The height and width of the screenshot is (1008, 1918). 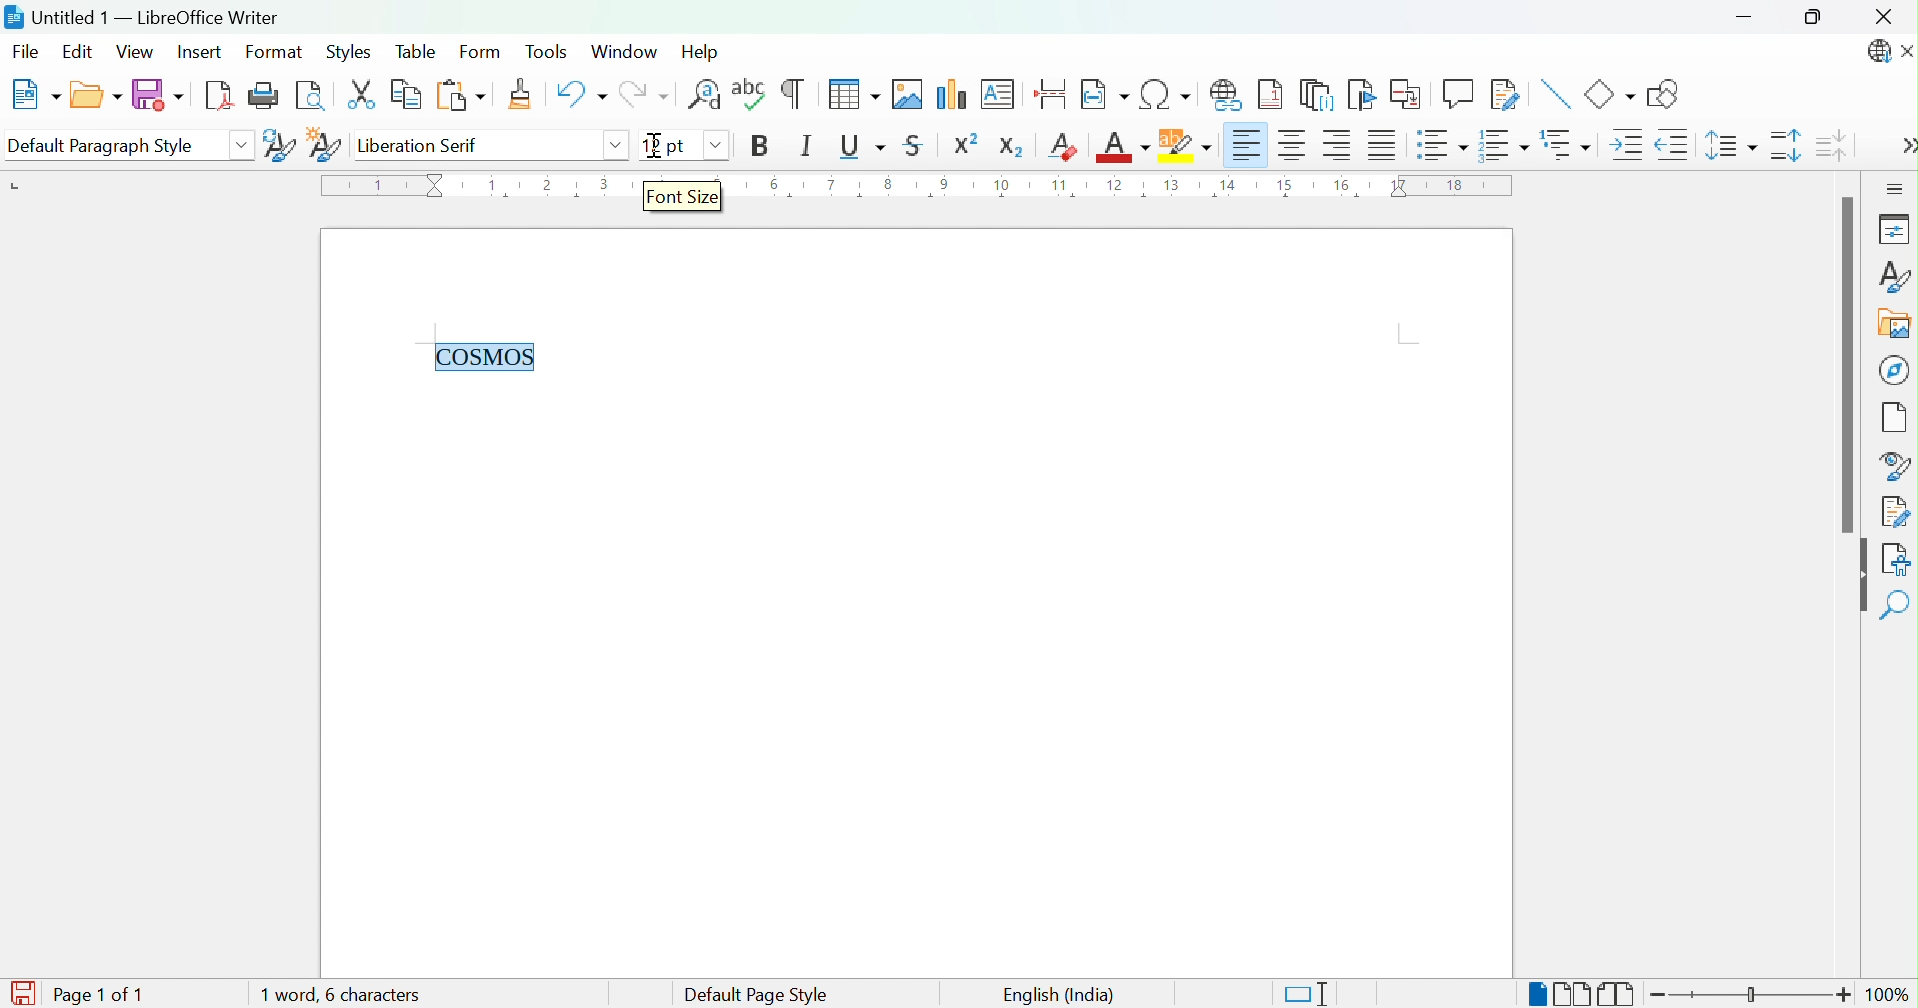 I want to click on Save, so click(x=157, y=96).